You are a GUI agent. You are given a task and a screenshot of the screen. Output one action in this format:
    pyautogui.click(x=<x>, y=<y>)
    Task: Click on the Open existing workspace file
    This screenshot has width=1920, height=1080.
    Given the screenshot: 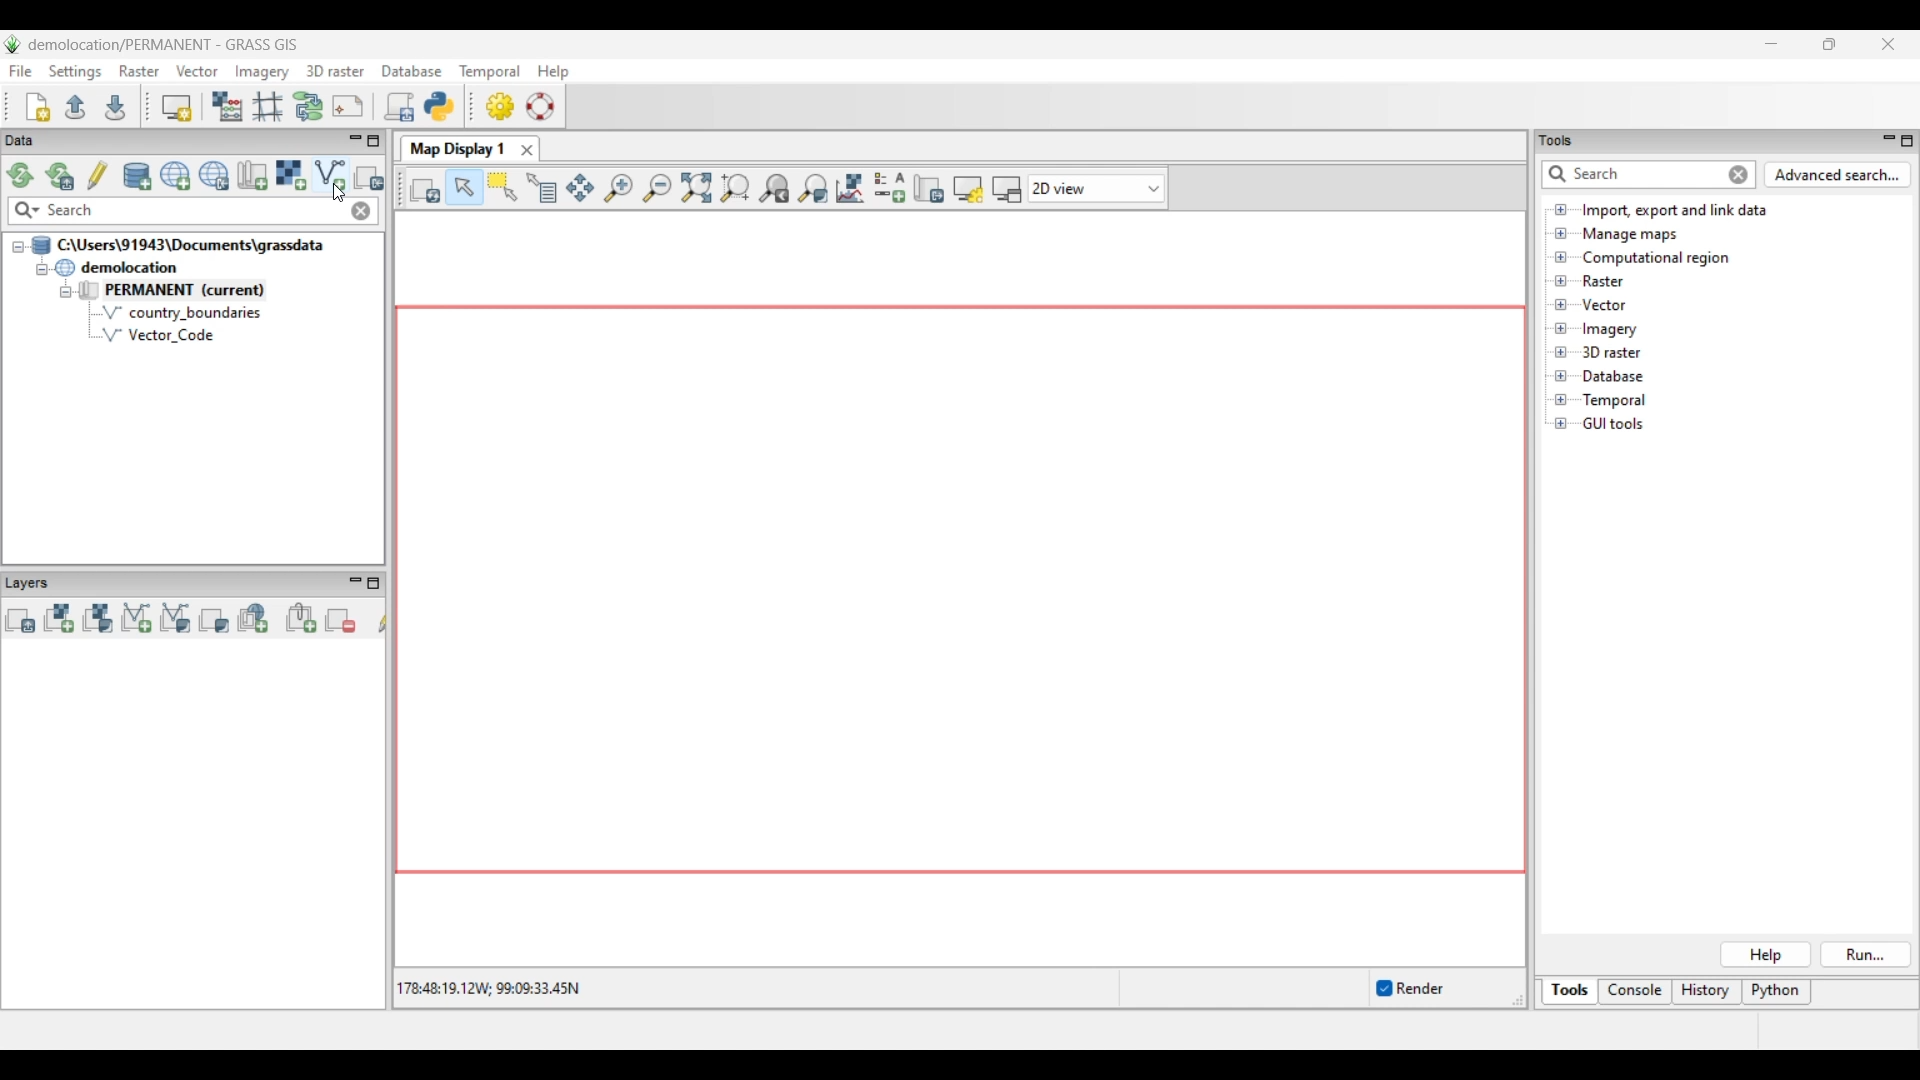 What is the action you would take?
    pyautogui.click(x=75, y=106)
    